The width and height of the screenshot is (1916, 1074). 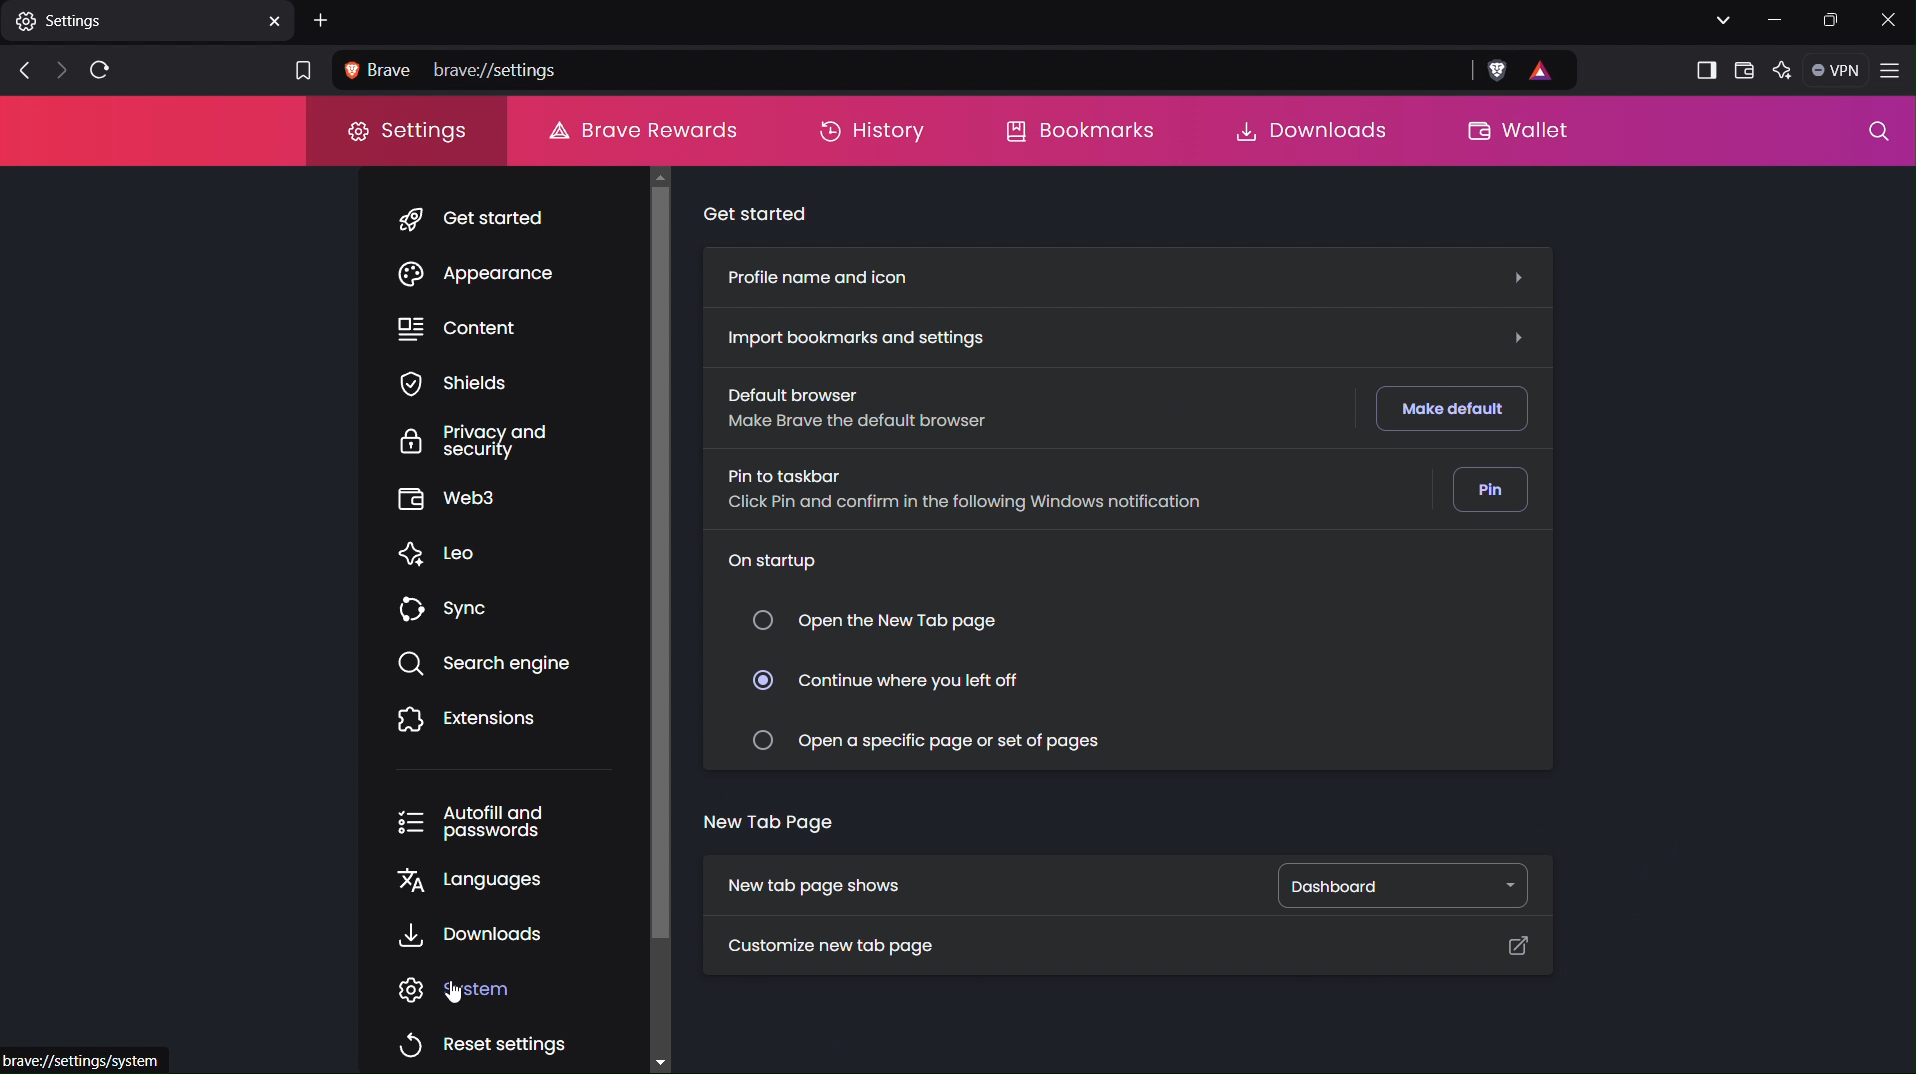 What do you see at coordinates (1780, 73) in the screenshot?
I see `Leo AI` at bounding box center [1780, 73].